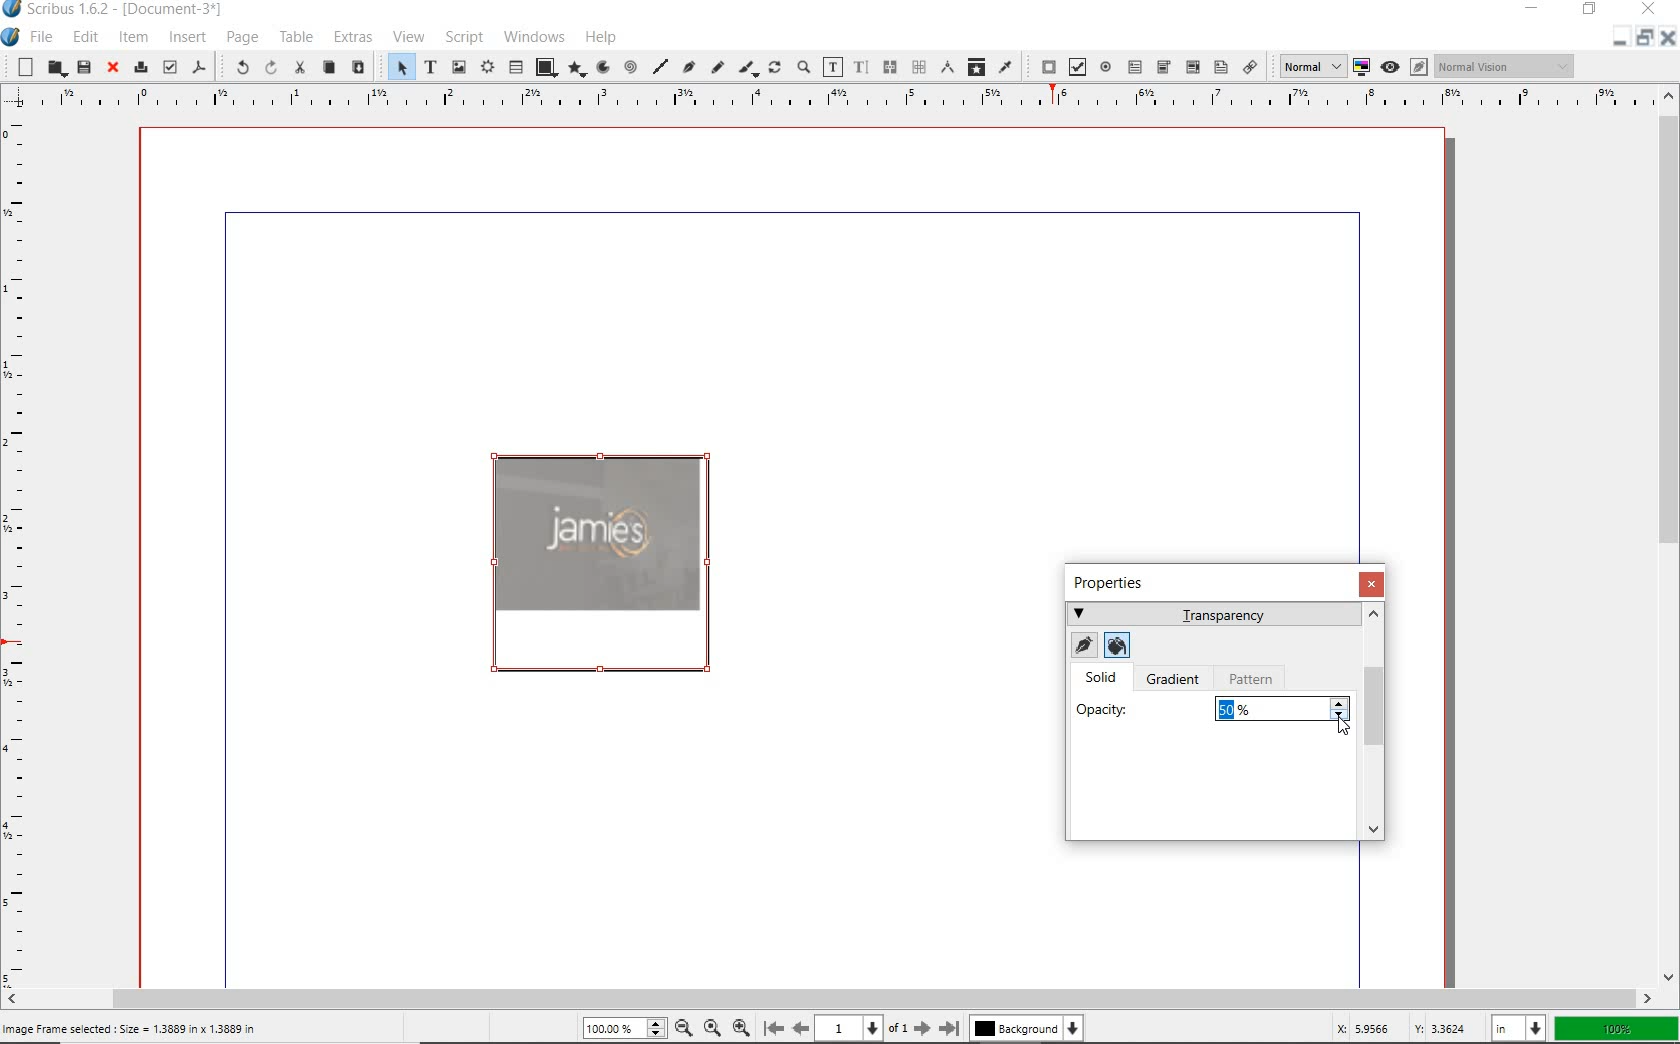 The height and width of the screenshot is (1044, 1680). What do you see at coordinates (1191, 67) in the screenshot?
I see `pdf combo box` at bounding box center [1191, 67].